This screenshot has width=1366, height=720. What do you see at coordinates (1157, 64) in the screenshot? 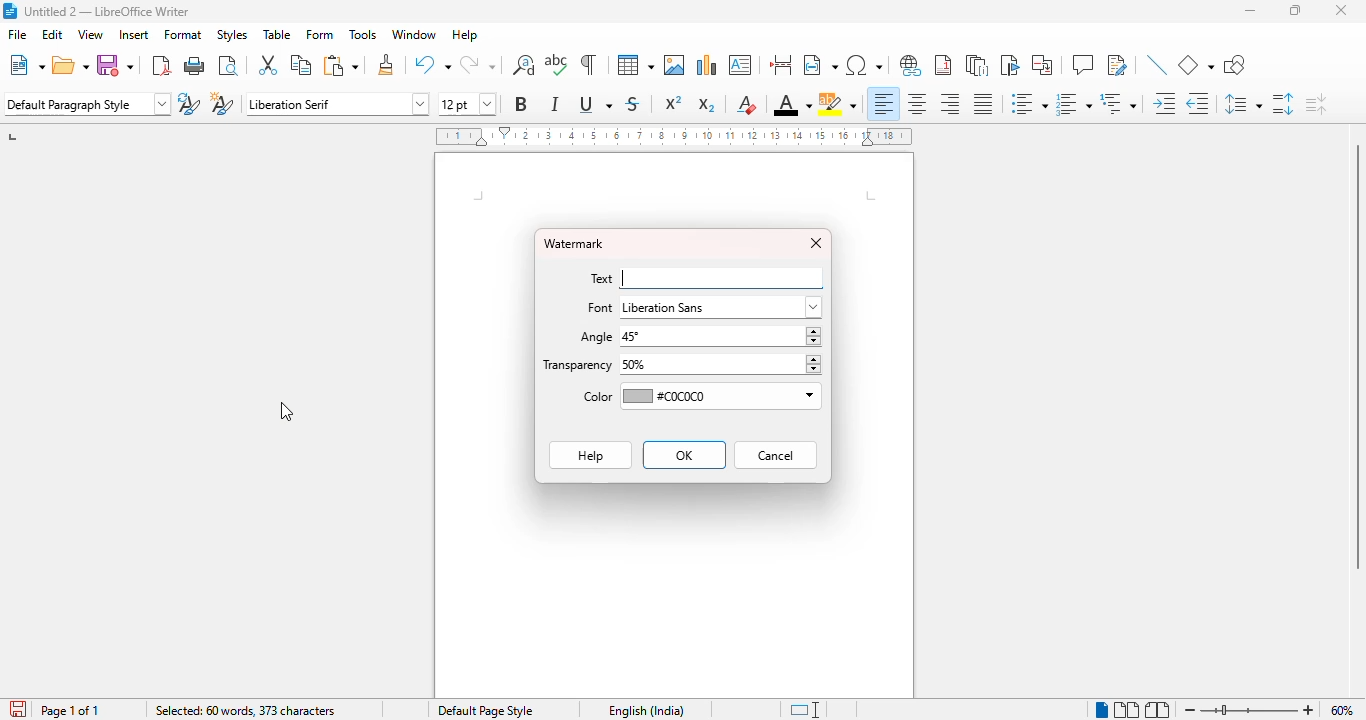
I see `insert line` at bounding box center [1157, 64].